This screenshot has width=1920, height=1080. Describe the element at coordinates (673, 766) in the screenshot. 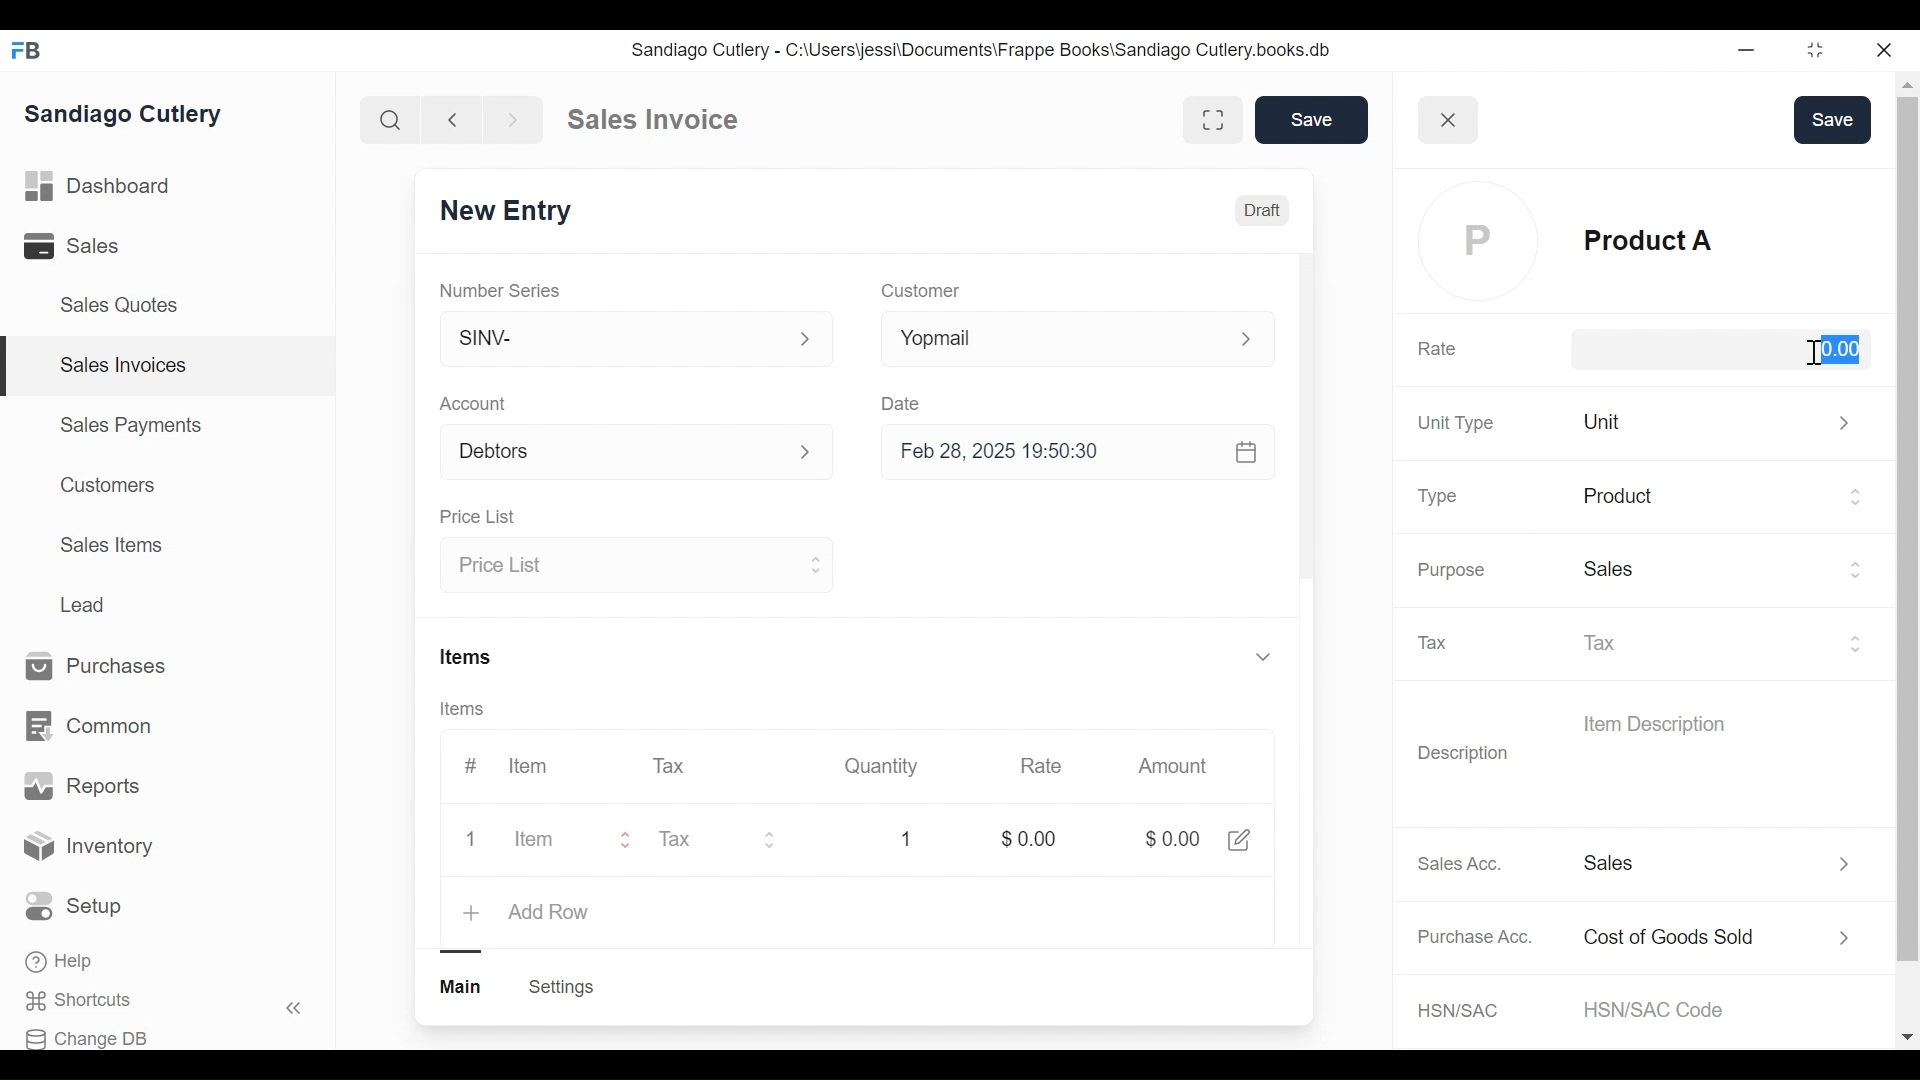

I see `Tax` at that location.